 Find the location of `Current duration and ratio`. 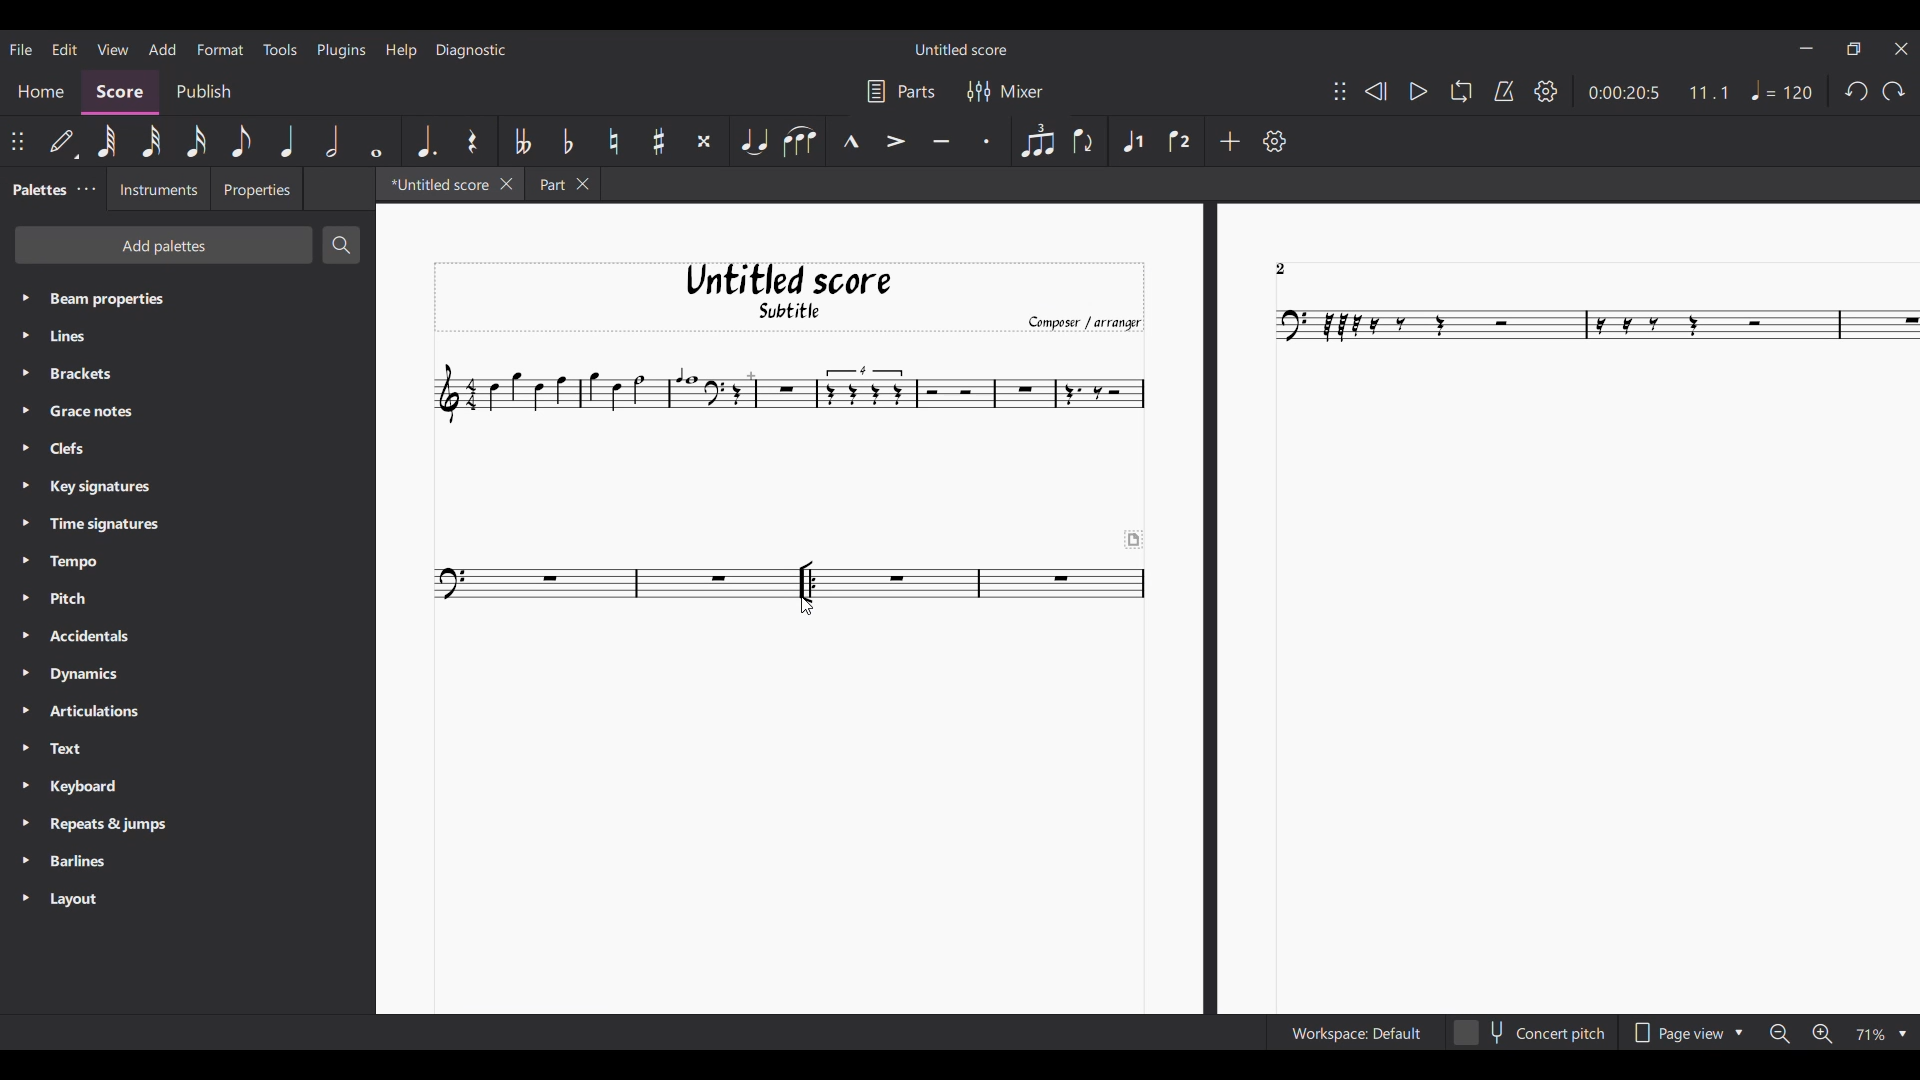

Current duration and ratio is located at coordinates (1659, 93).